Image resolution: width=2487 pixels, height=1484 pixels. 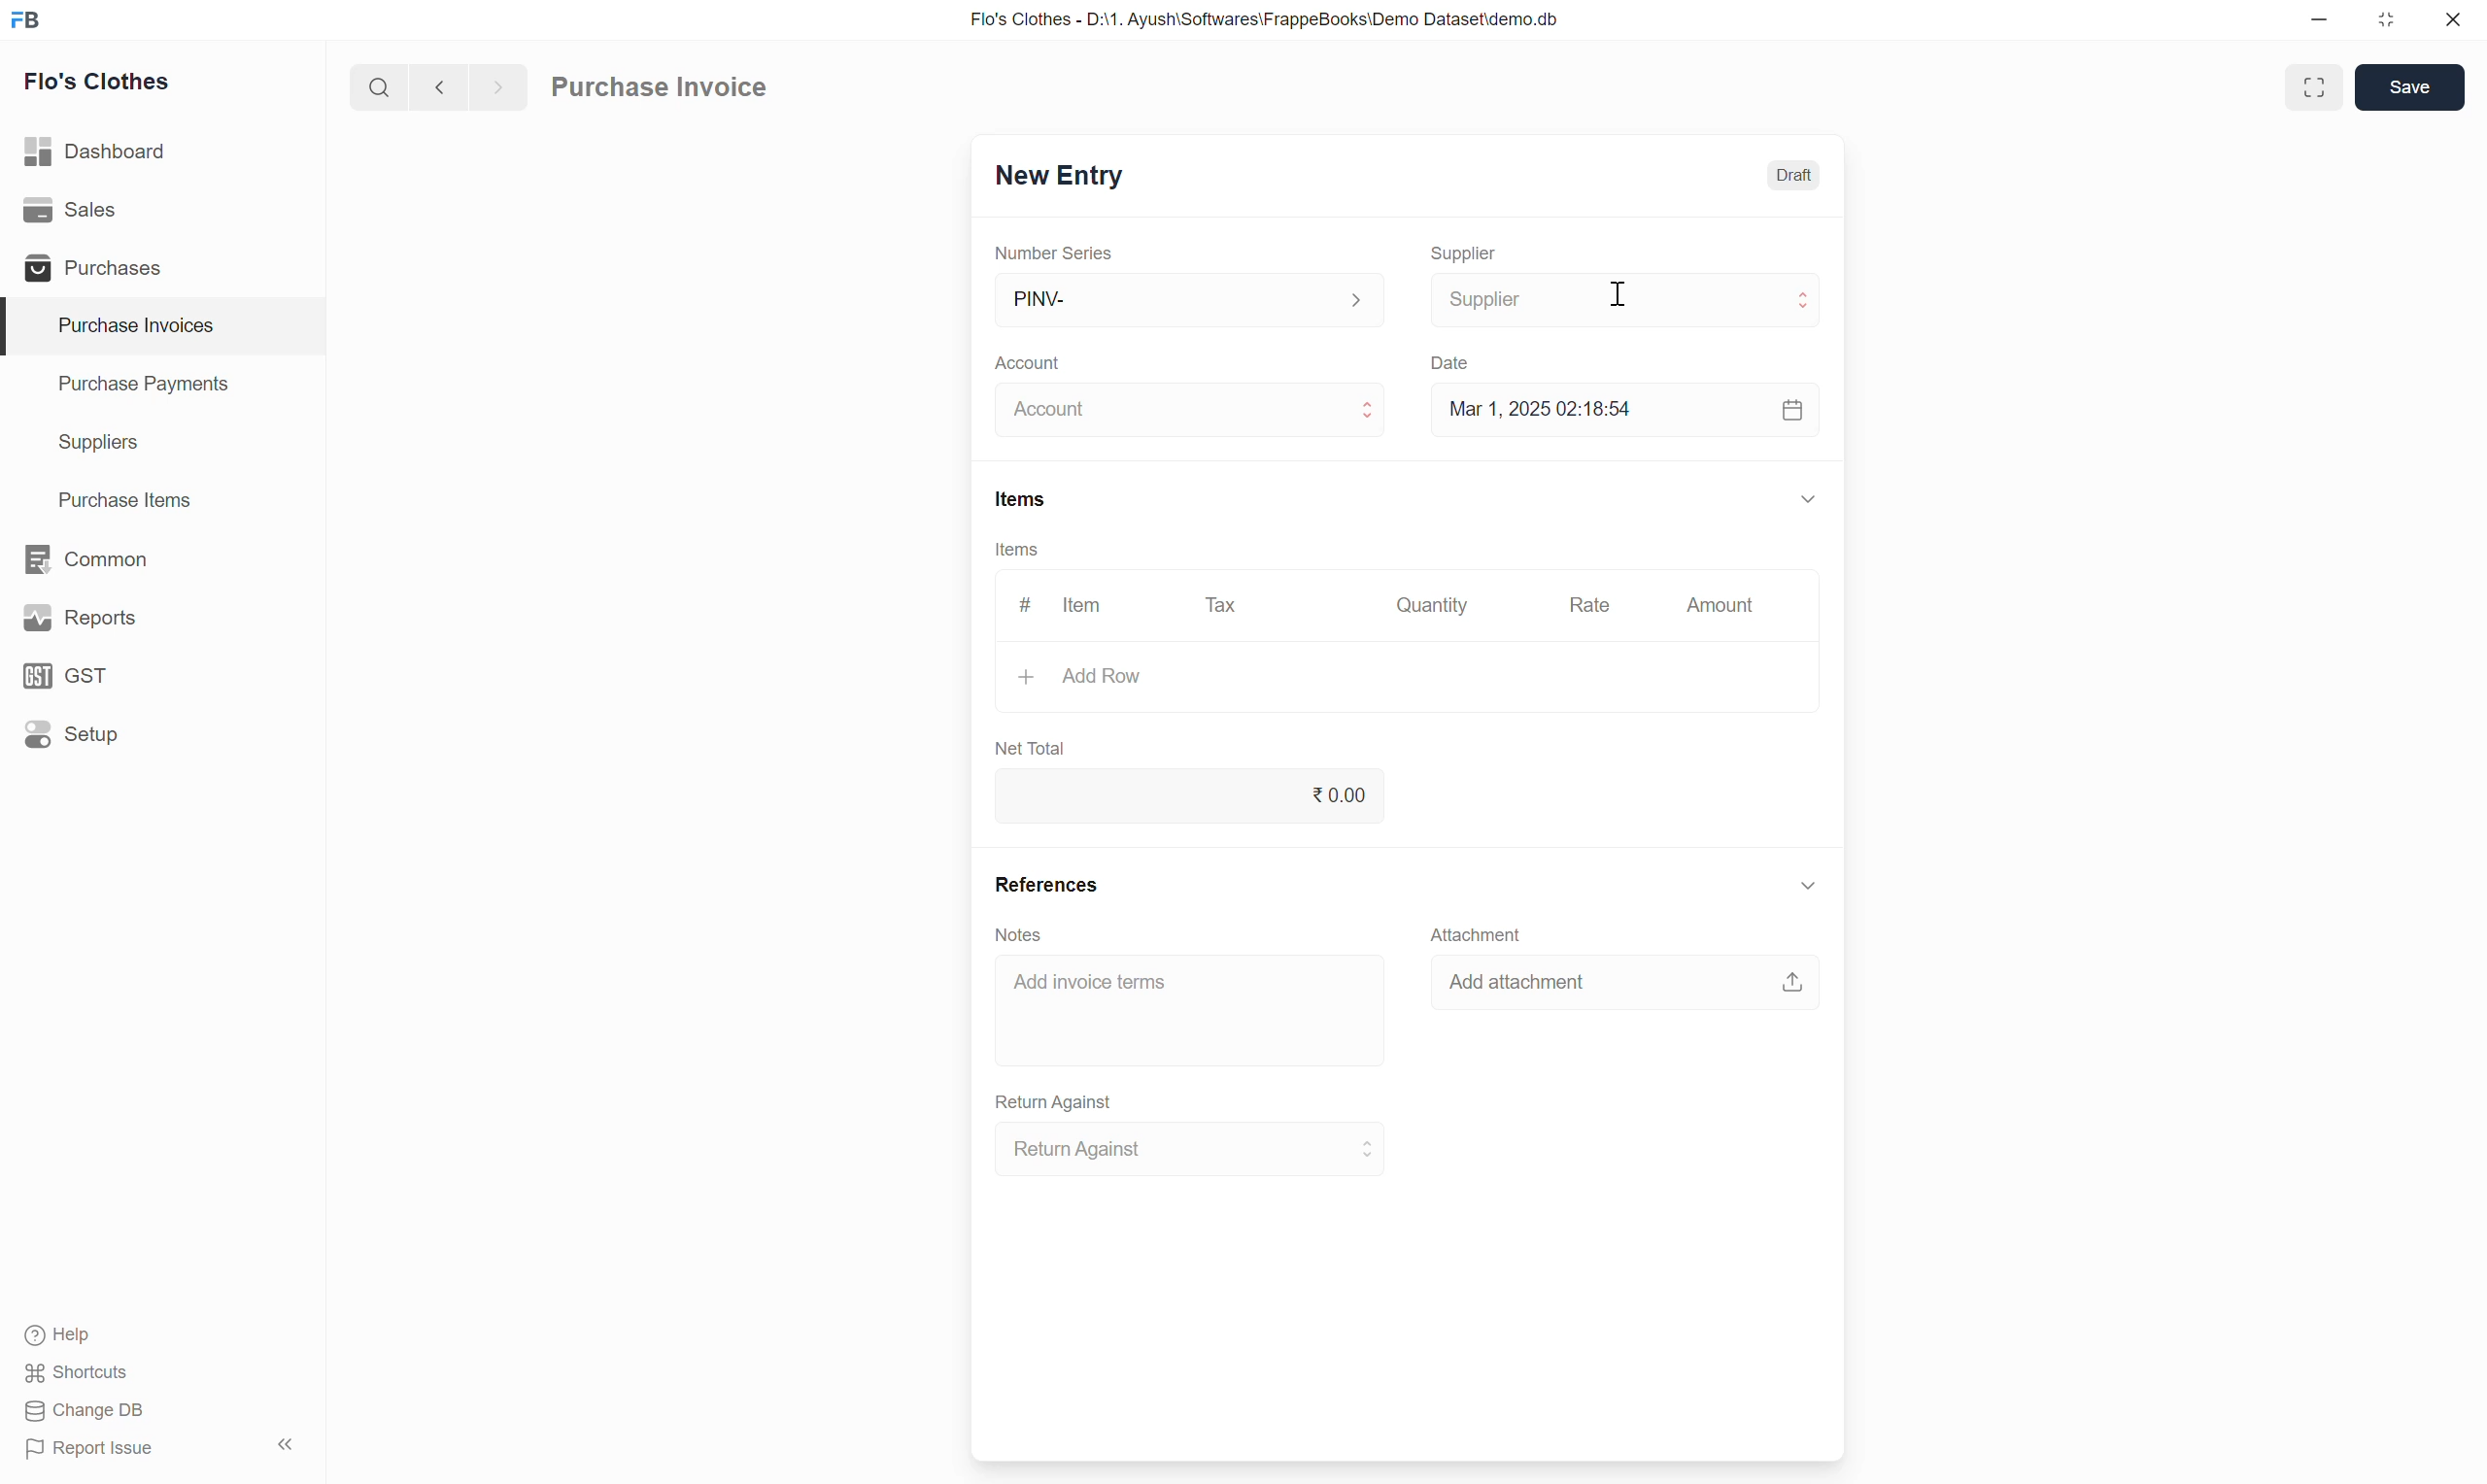 I want to click on Net Total, so click(x=1031, y=749).